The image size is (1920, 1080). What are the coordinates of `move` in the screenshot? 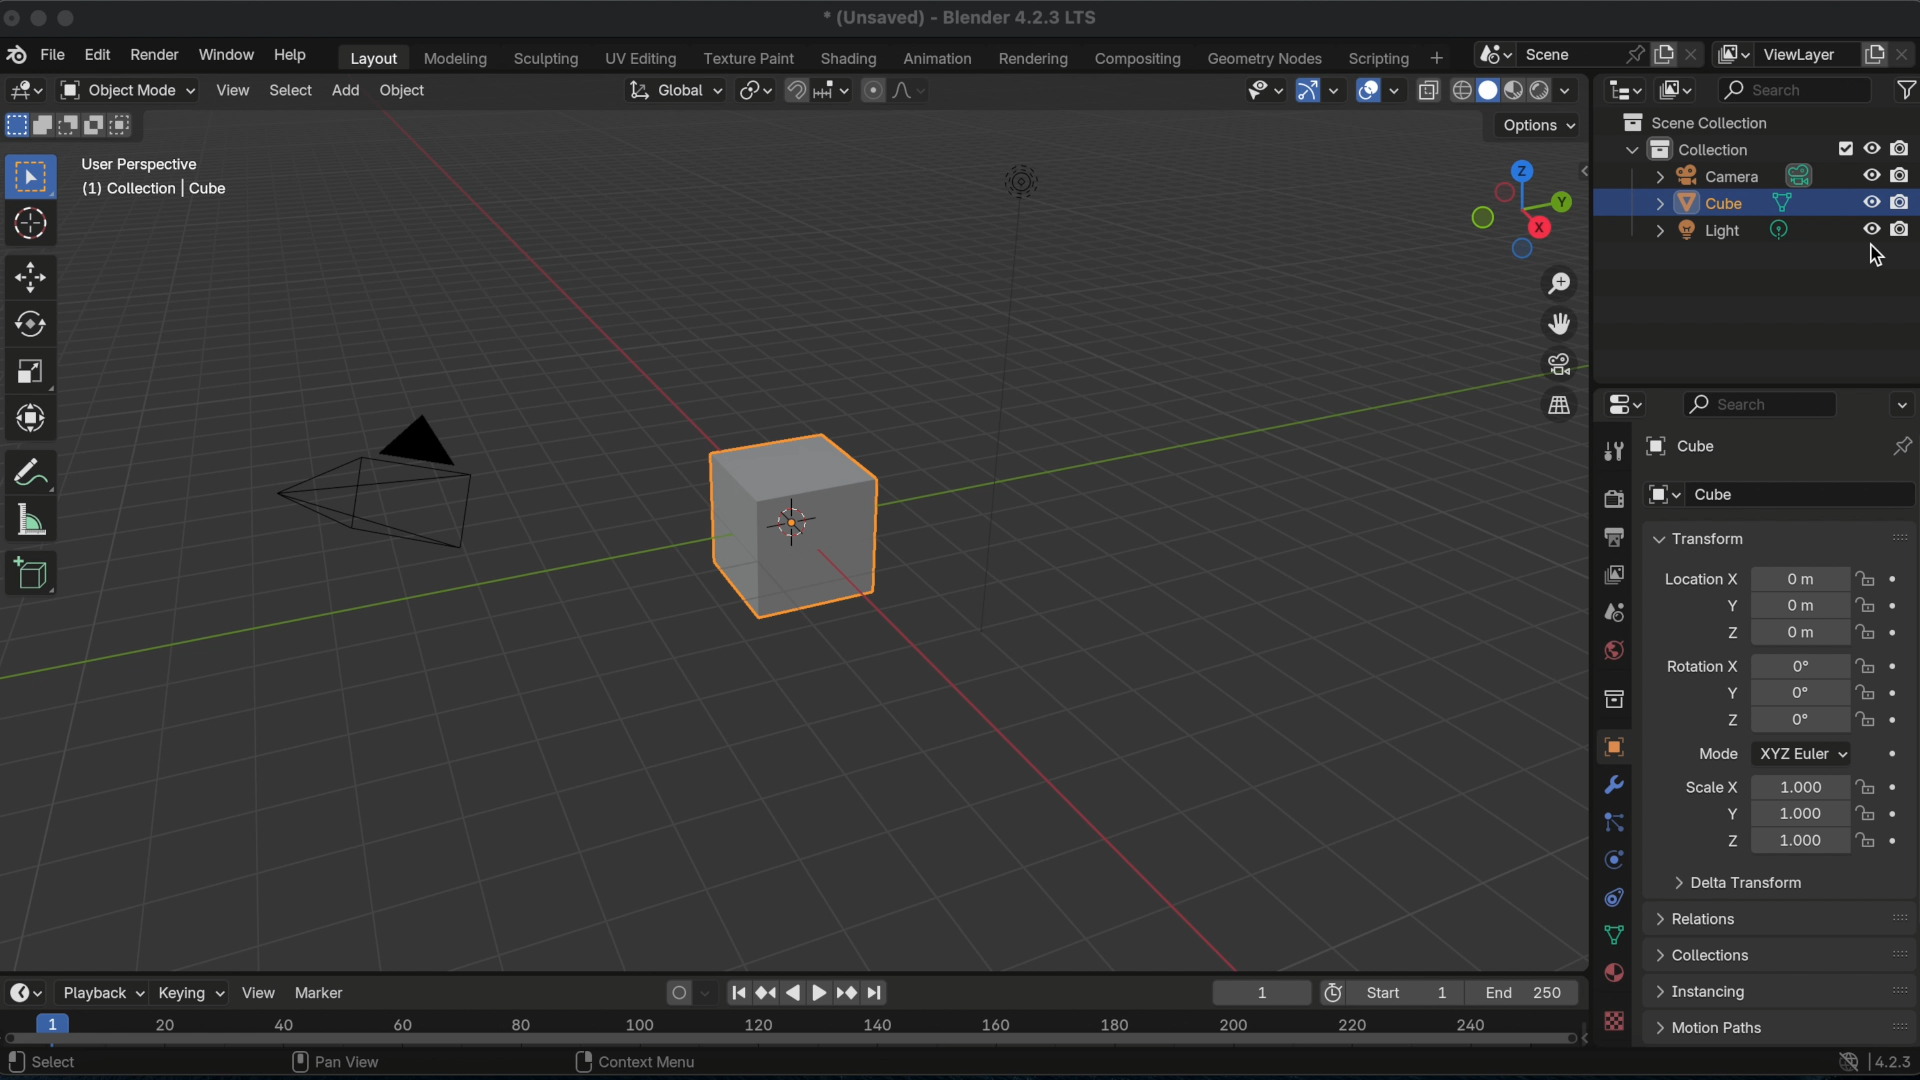 It's located at (33, 275).